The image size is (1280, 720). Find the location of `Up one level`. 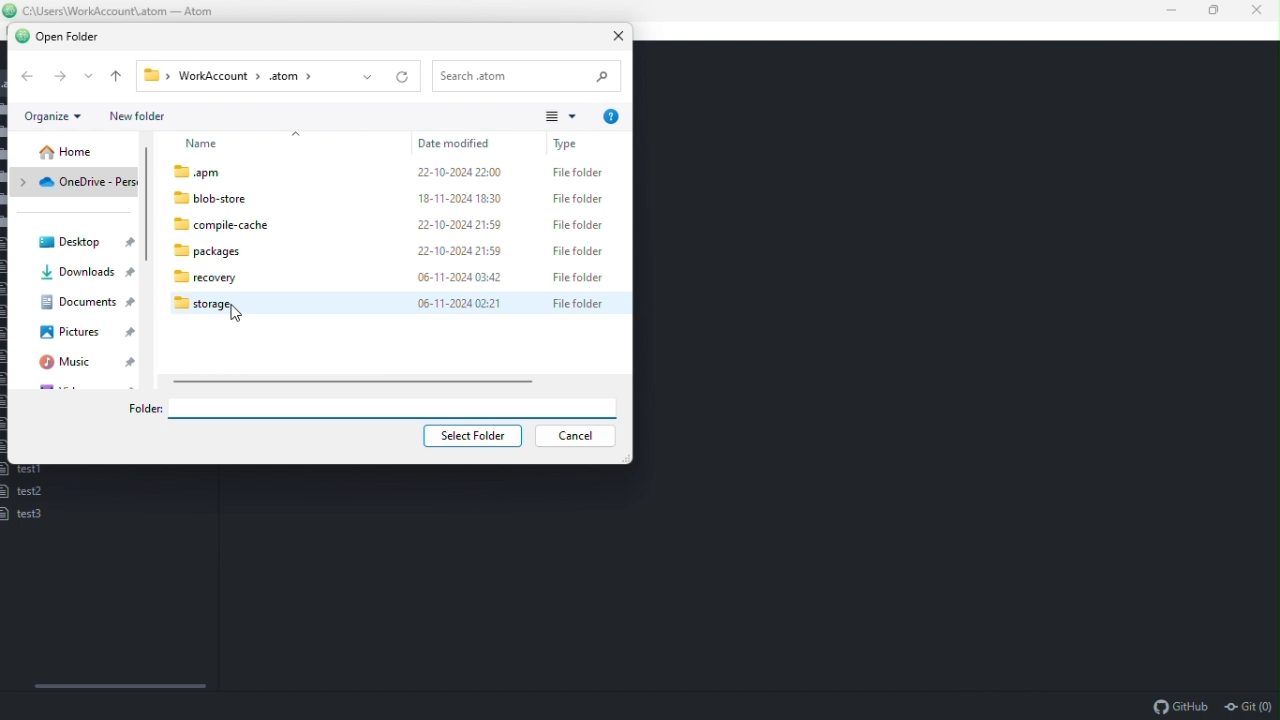

Up one level is located at coordinates (118, 75).